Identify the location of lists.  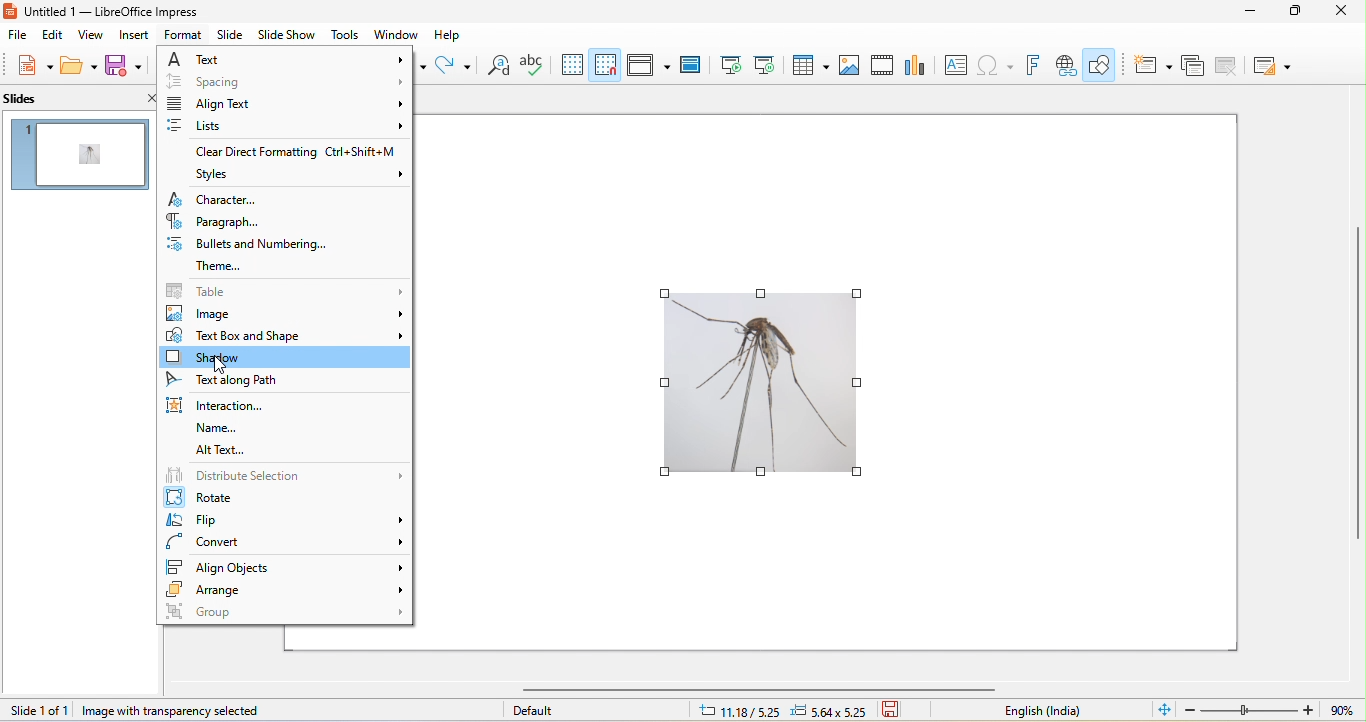
(284, 127).